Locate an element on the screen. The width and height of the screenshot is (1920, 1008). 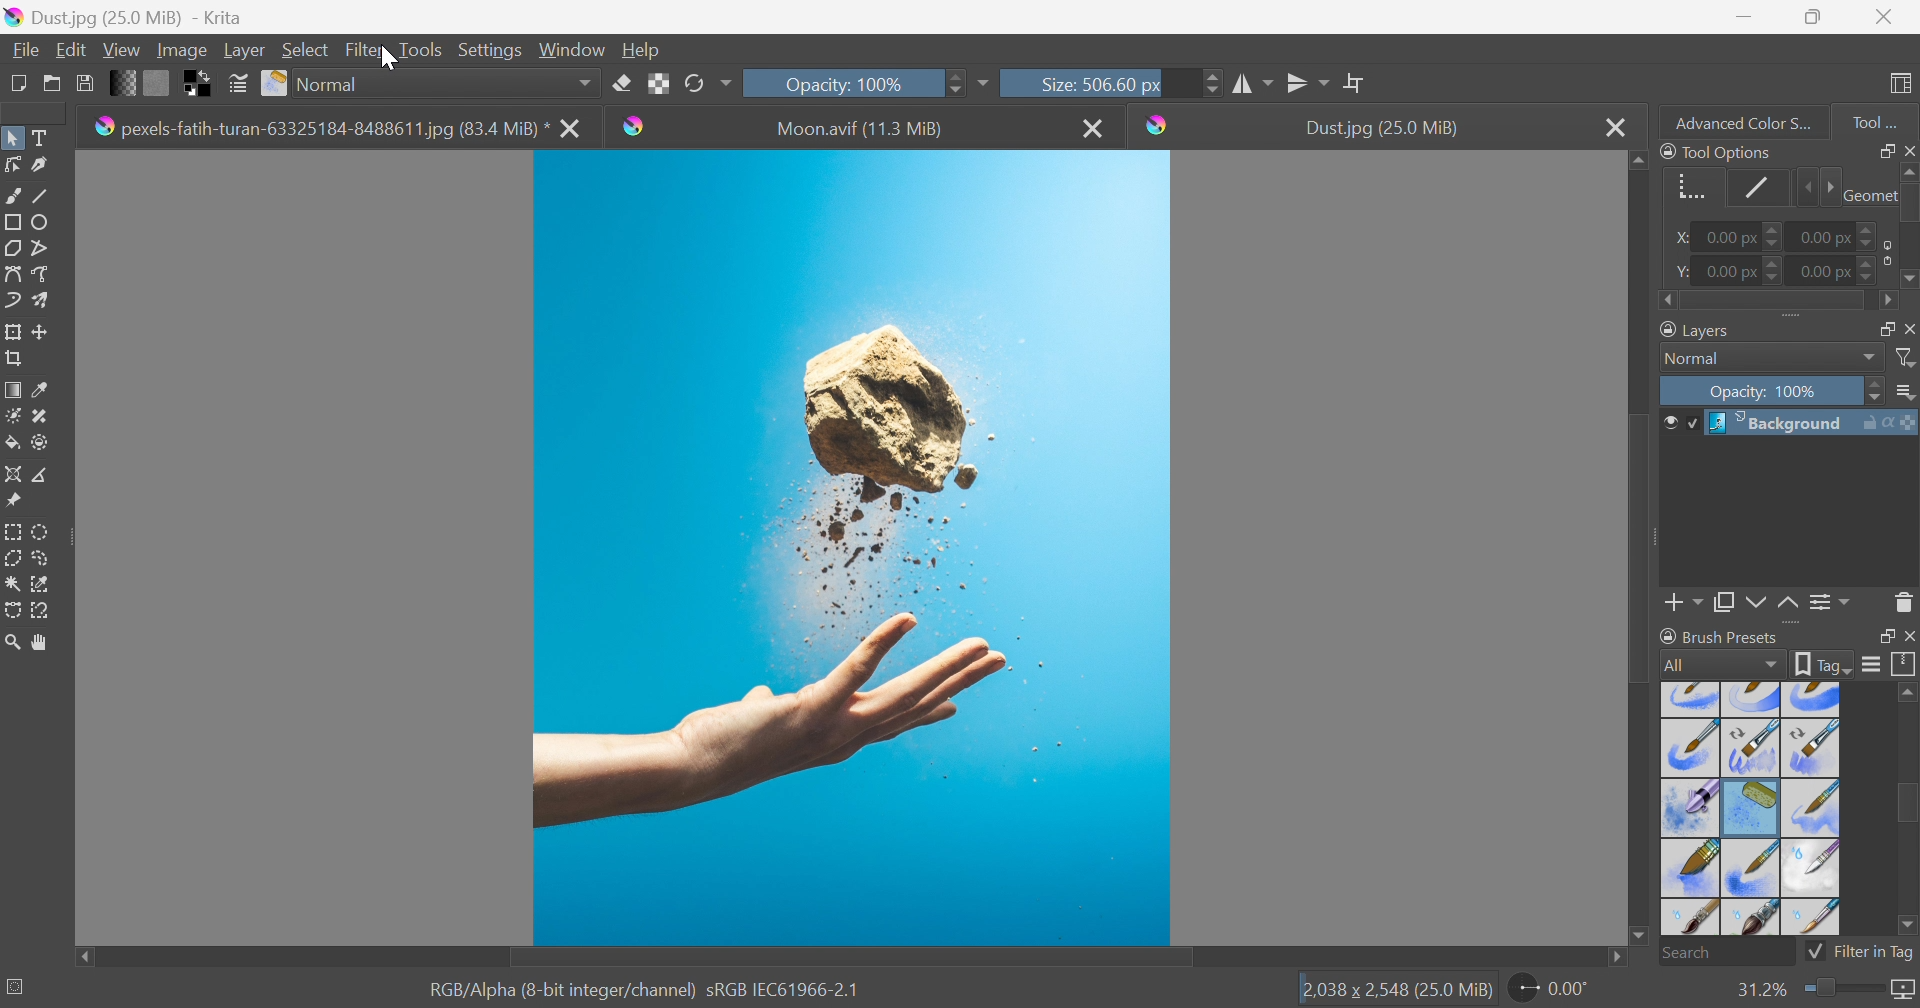
Slider is located at coordinates (1775, 238).